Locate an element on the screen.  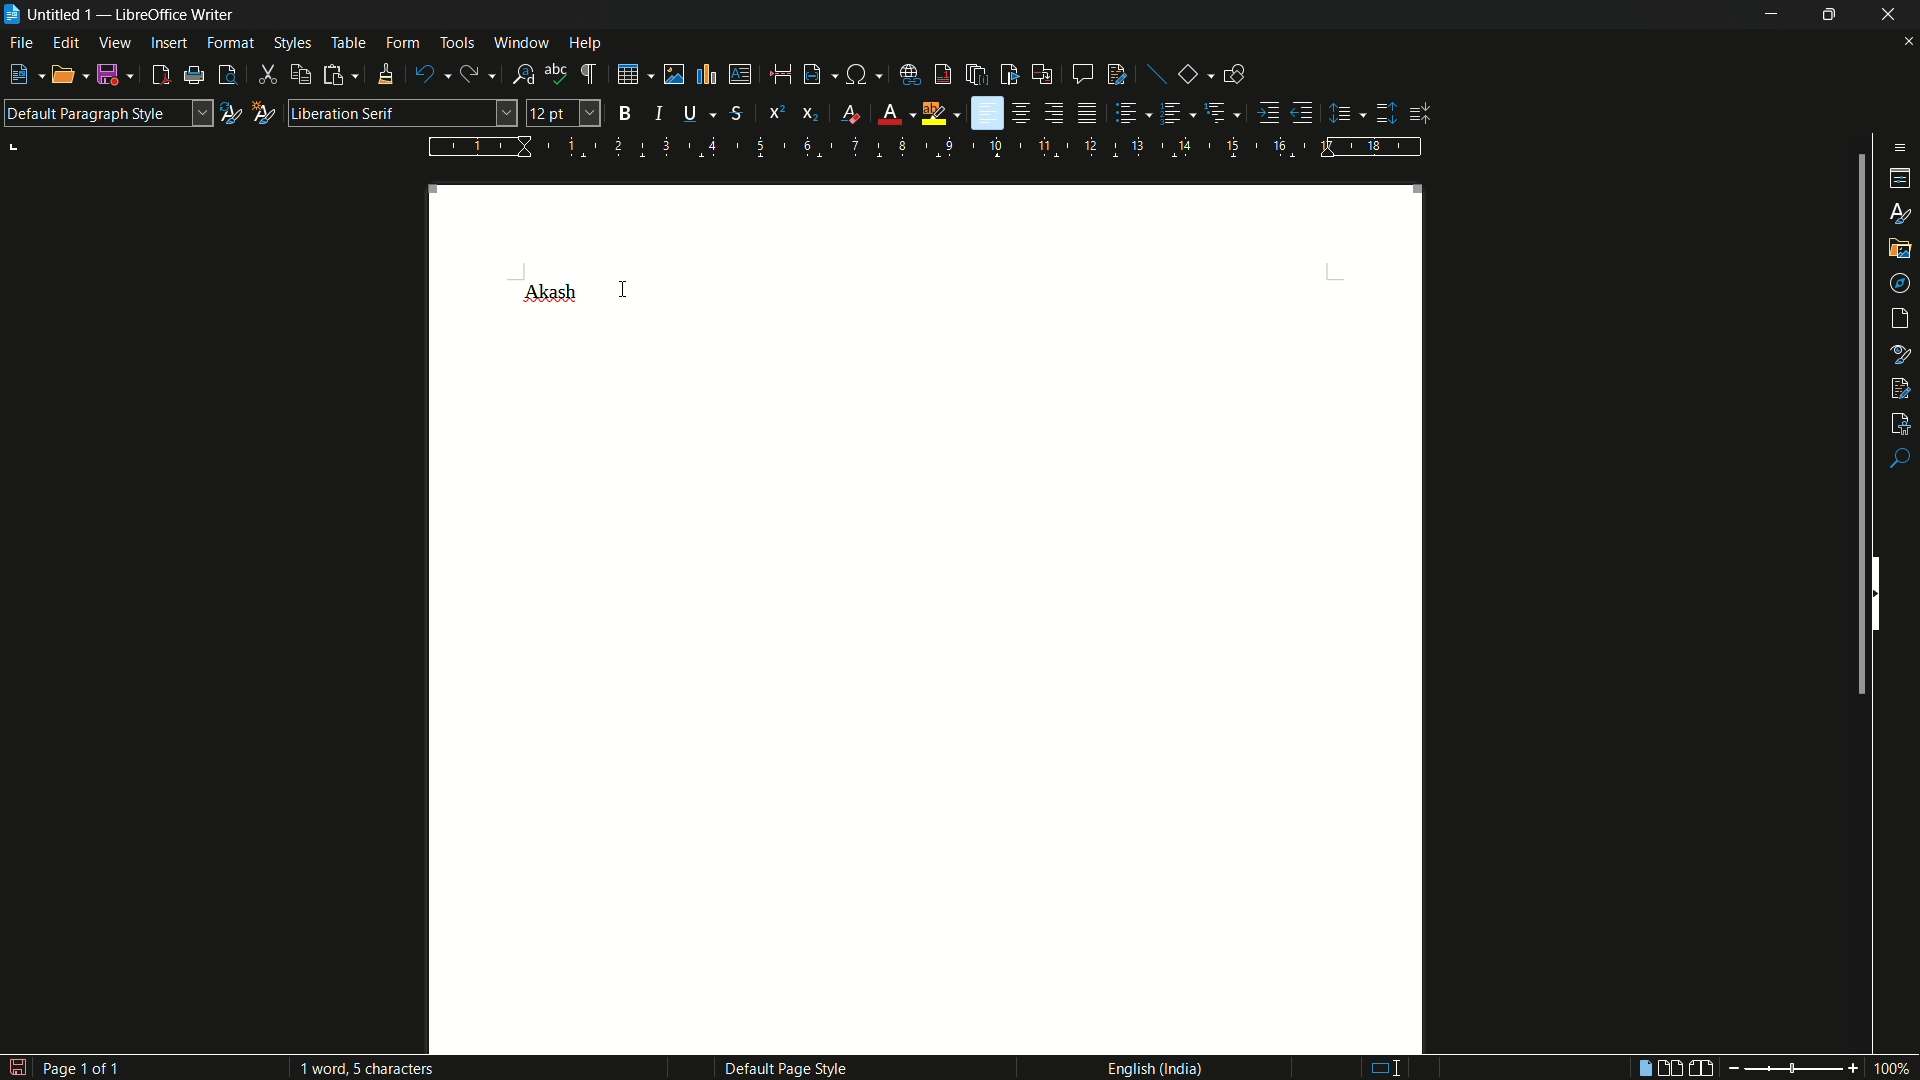
insert image is located at coordinates (668, 75).